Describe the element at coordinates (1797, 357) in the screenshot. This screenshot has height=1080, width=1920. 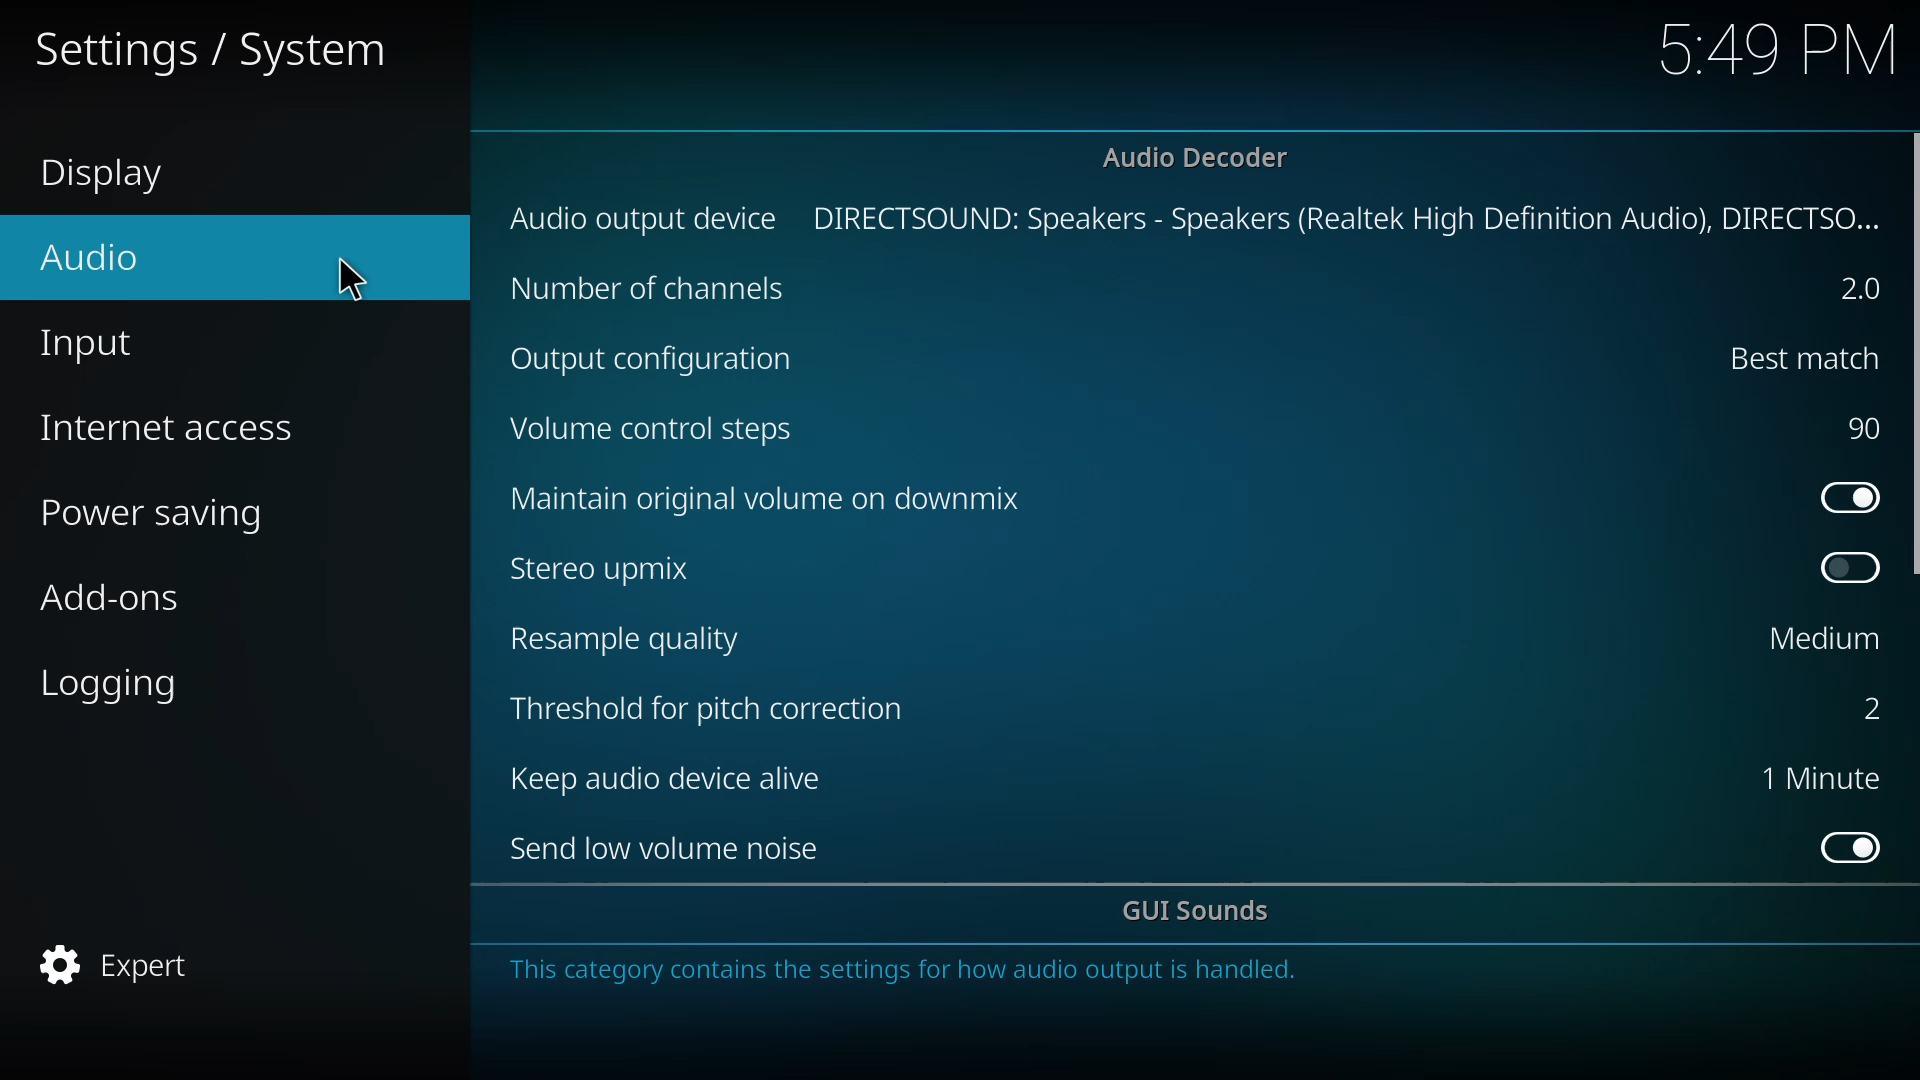
I see `best match` at that location.